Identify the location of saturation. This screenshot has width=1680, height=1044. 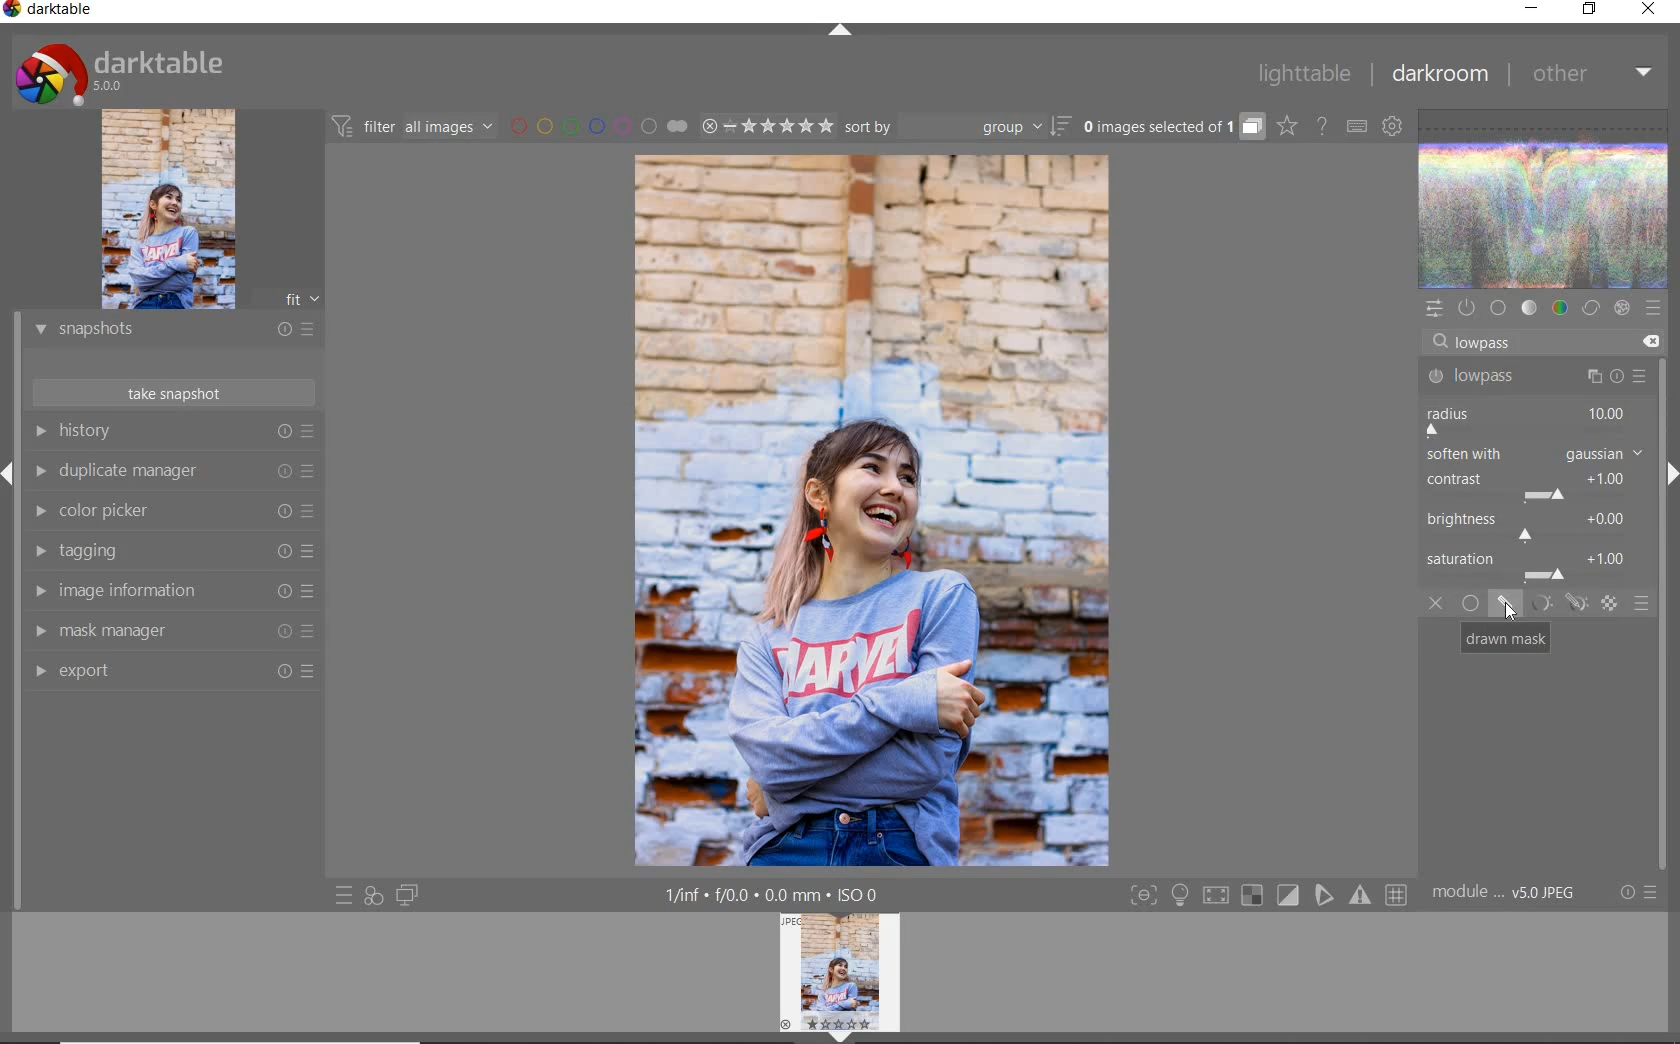
(1533, 565).